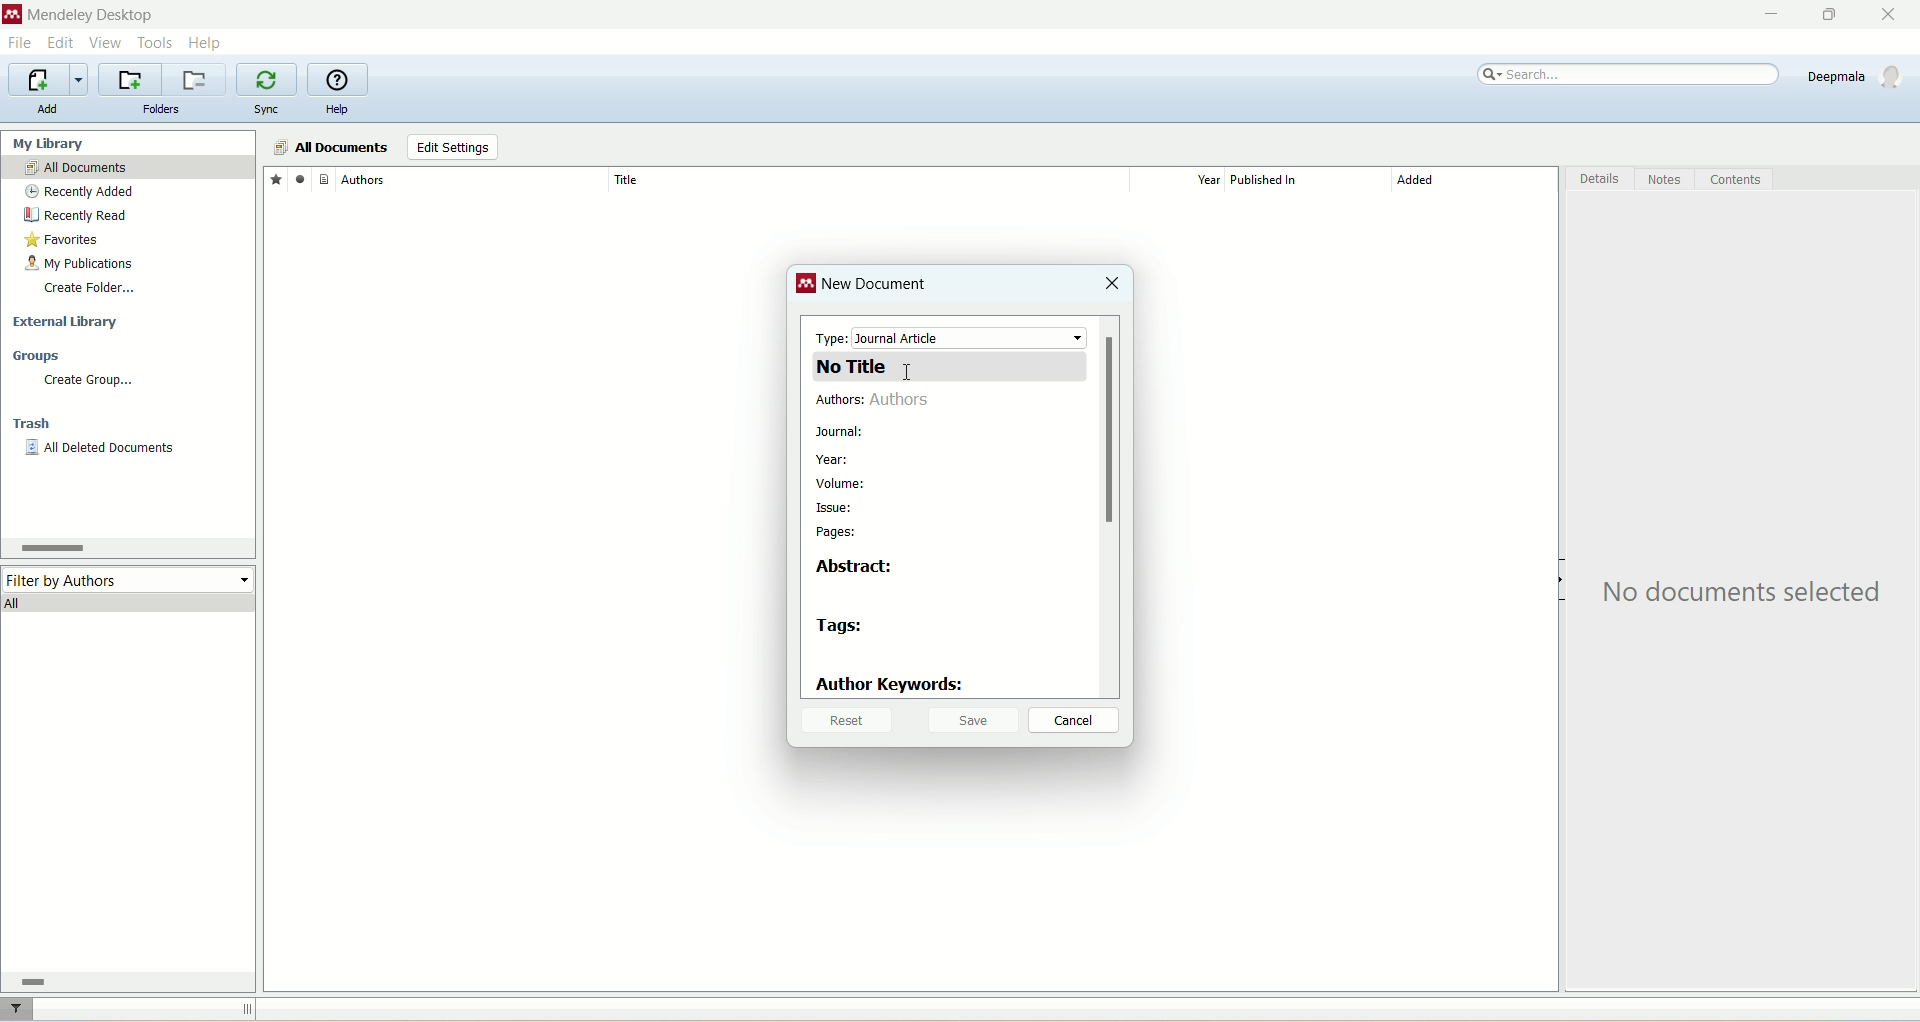  What do you see at coordinates (847, 483) in the screenshot?
I see `volume` at bounding box center [847, 483].